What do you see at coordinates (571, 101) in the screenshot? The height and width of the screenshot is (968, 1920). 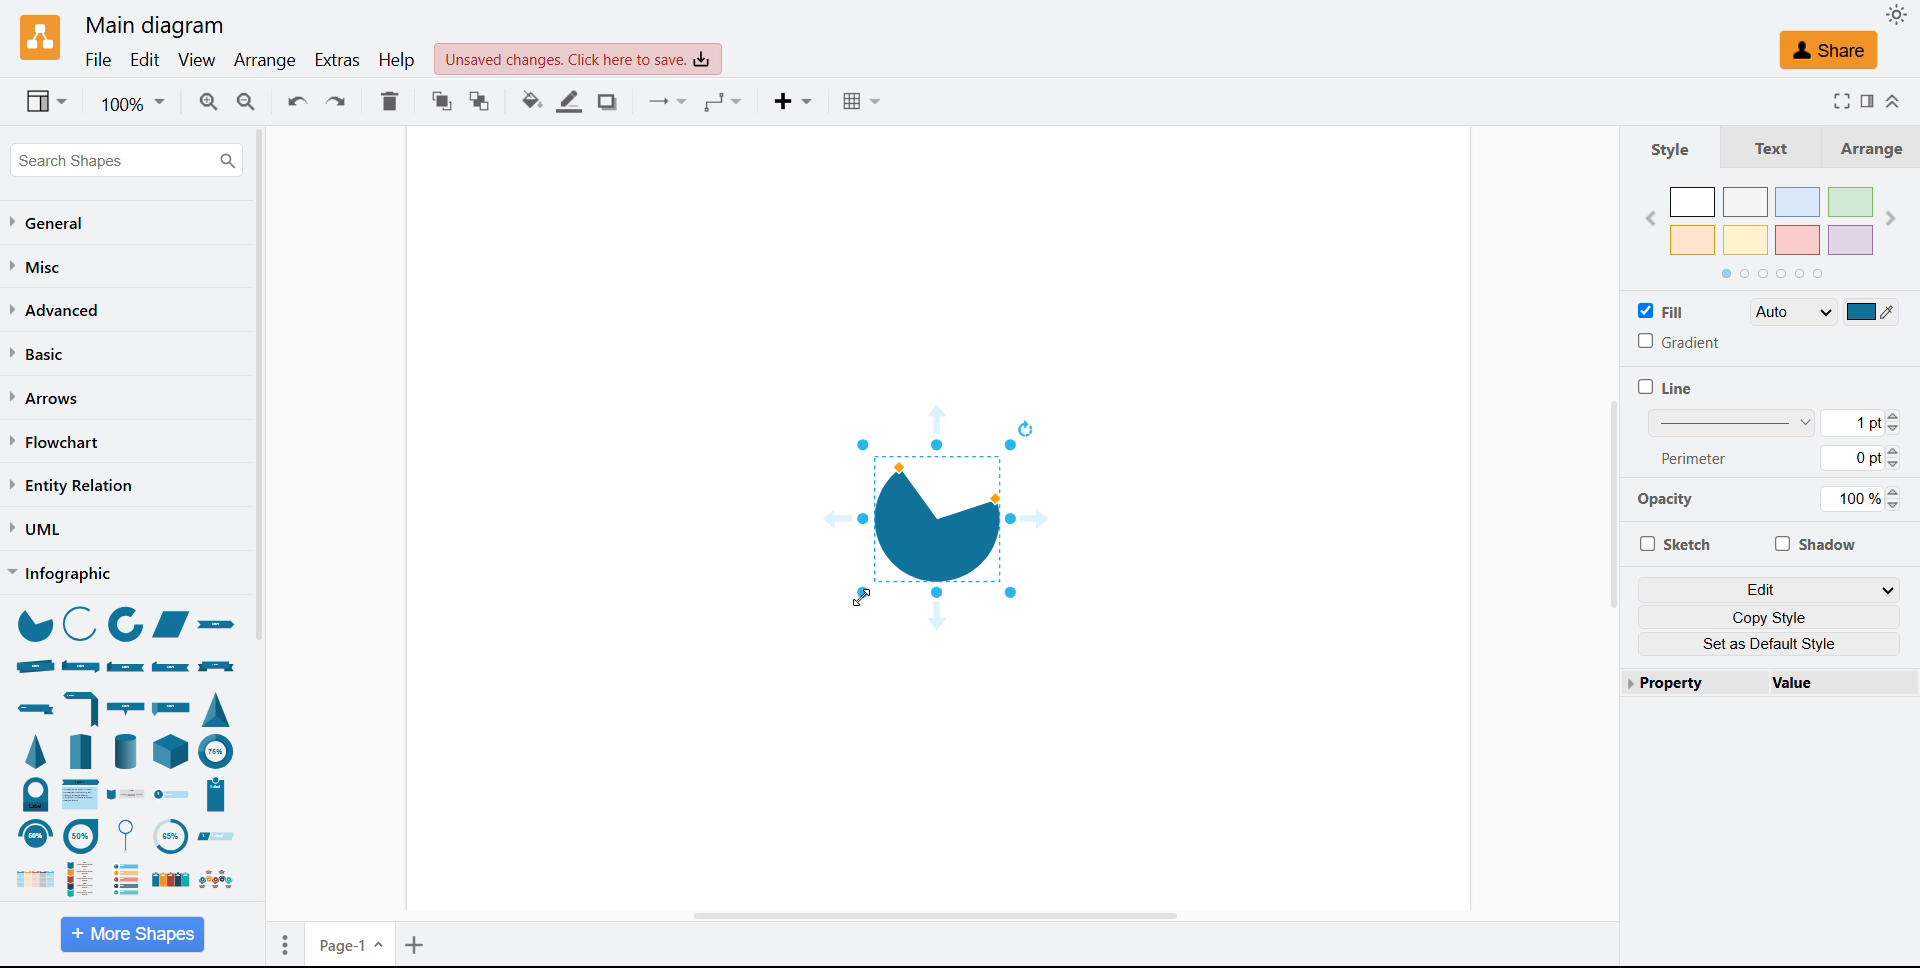 I see `Line colour ` at bounding box center [571, 101].